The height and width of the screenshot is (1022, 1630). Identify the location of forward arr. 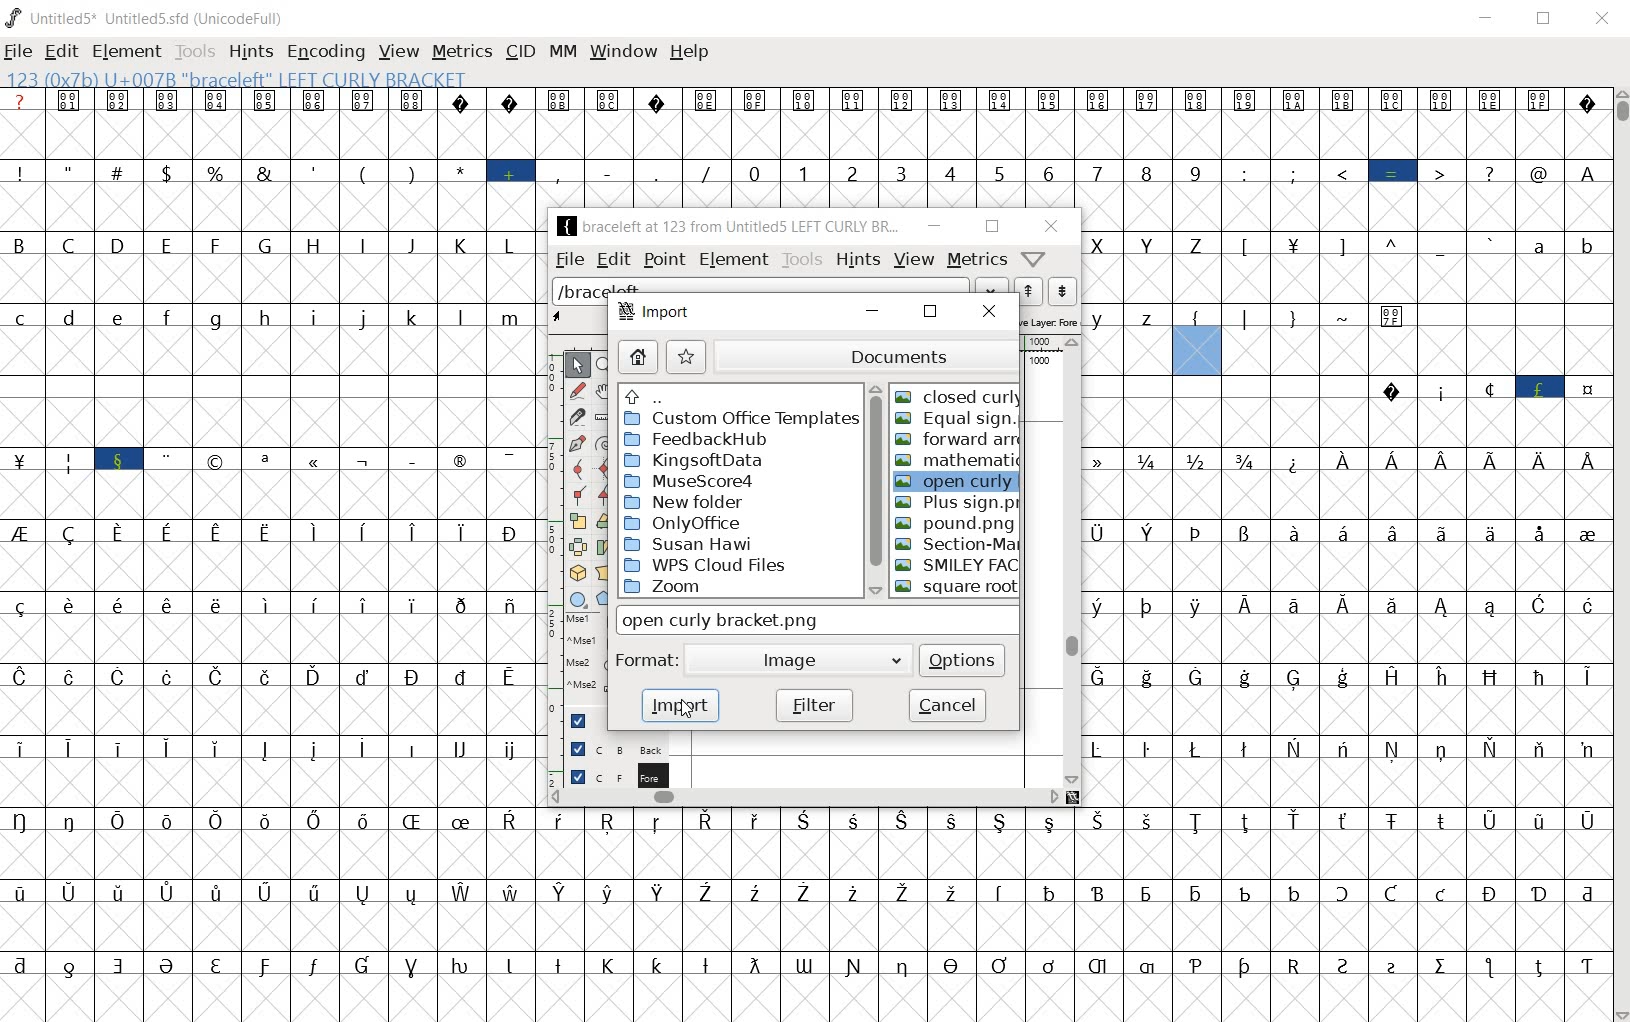
(960, 440).